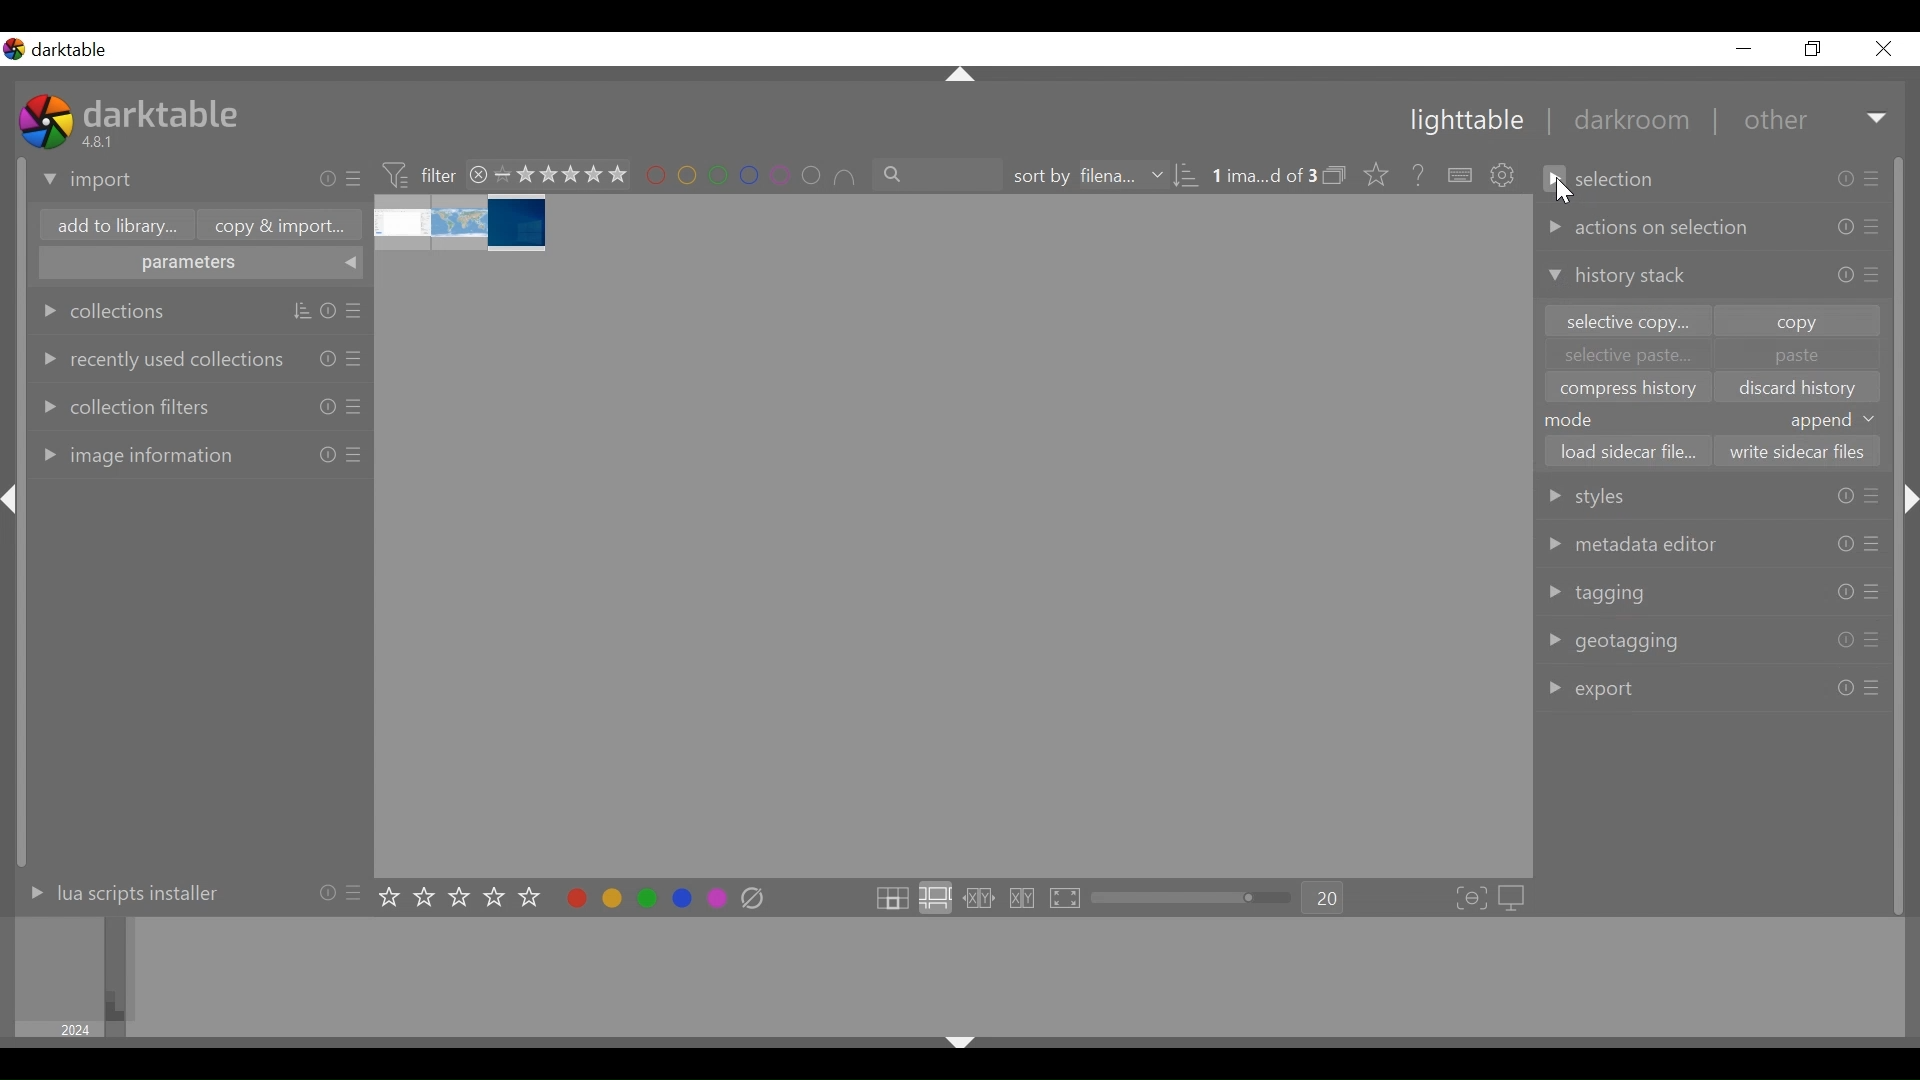 The height and width of the screenshot is (1080, 1920). What do you see at coordinates (1085, 176) in the screenshot?
I see `sort by` at bounding box center [1085, 176].